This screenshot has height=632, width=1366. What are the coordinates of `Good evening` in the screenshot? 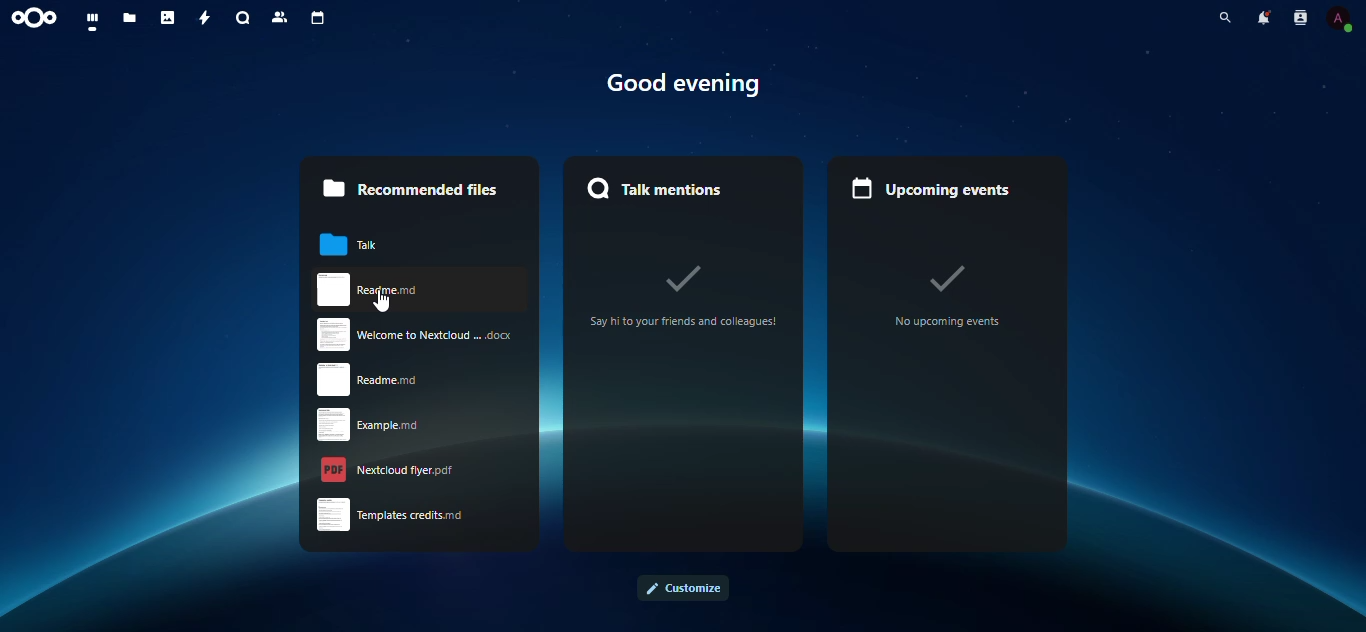 It's located at (685, 84).